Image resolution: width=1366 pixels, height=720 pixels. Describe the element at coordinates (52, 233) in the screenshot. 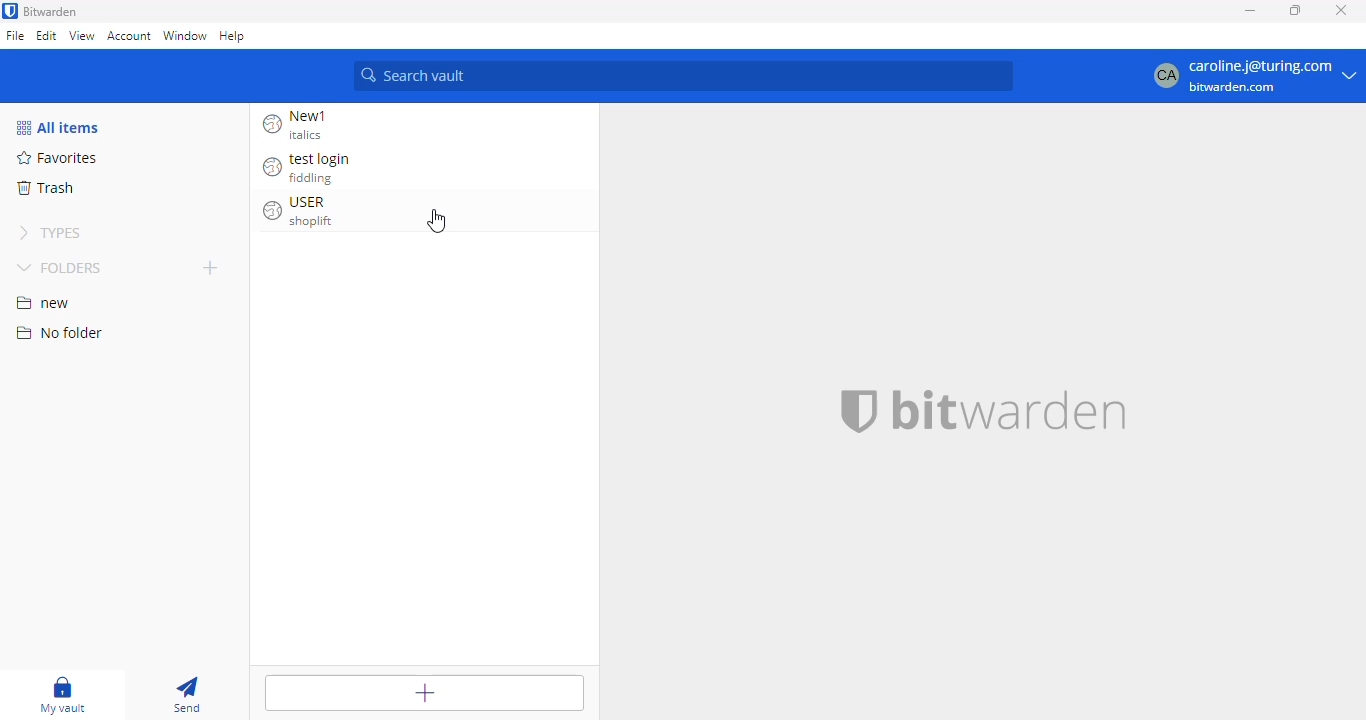

I see `types` at that location.